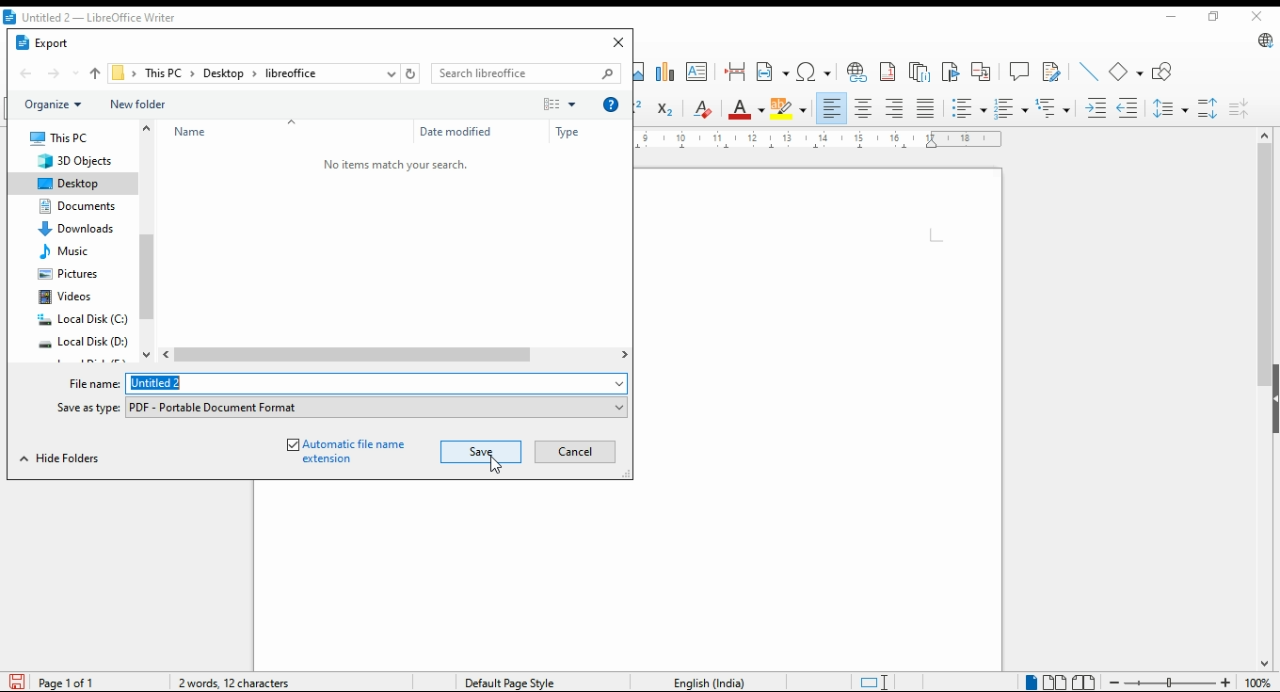 Image resolution: width=1280 pixels, height=692 pixels. Describe the element at coordinates (55, 45) in the screenshot. I see `export window` at that location.